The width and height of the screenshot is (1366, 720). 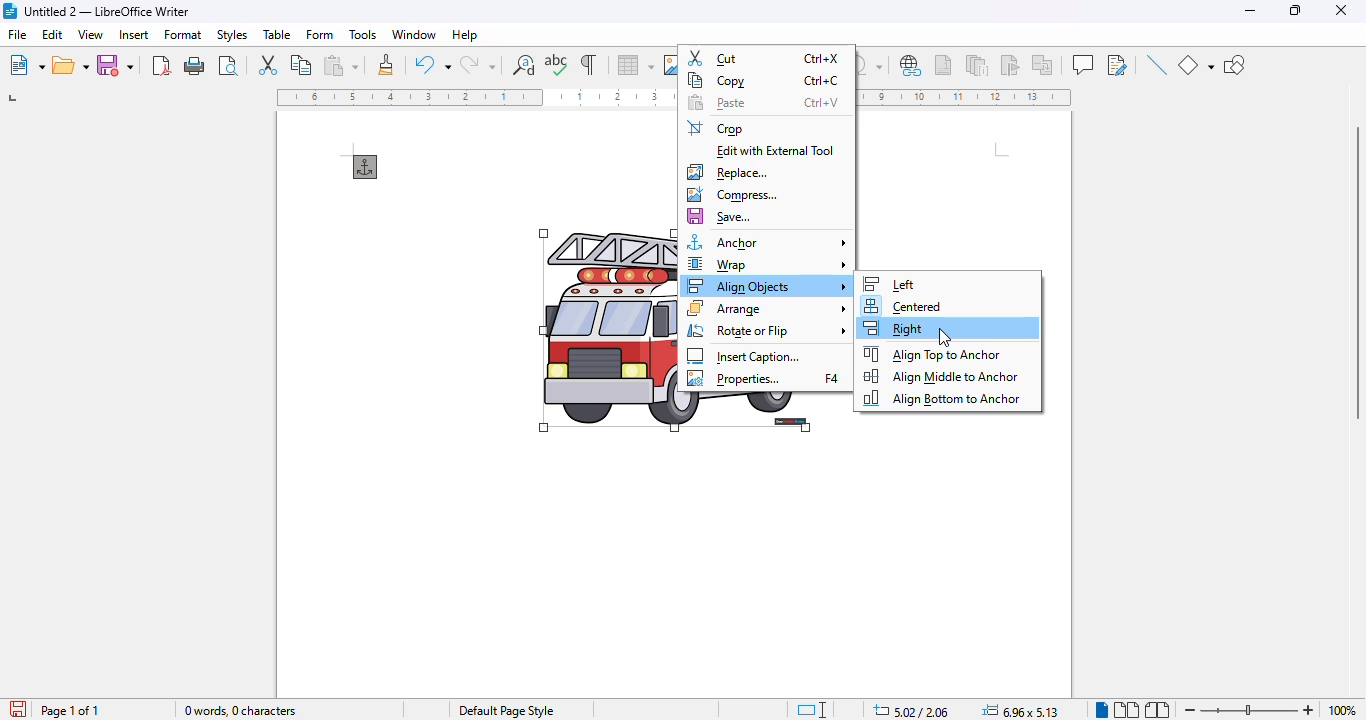 I want to click on toggle formatting marks, so click(x=590, y=64).